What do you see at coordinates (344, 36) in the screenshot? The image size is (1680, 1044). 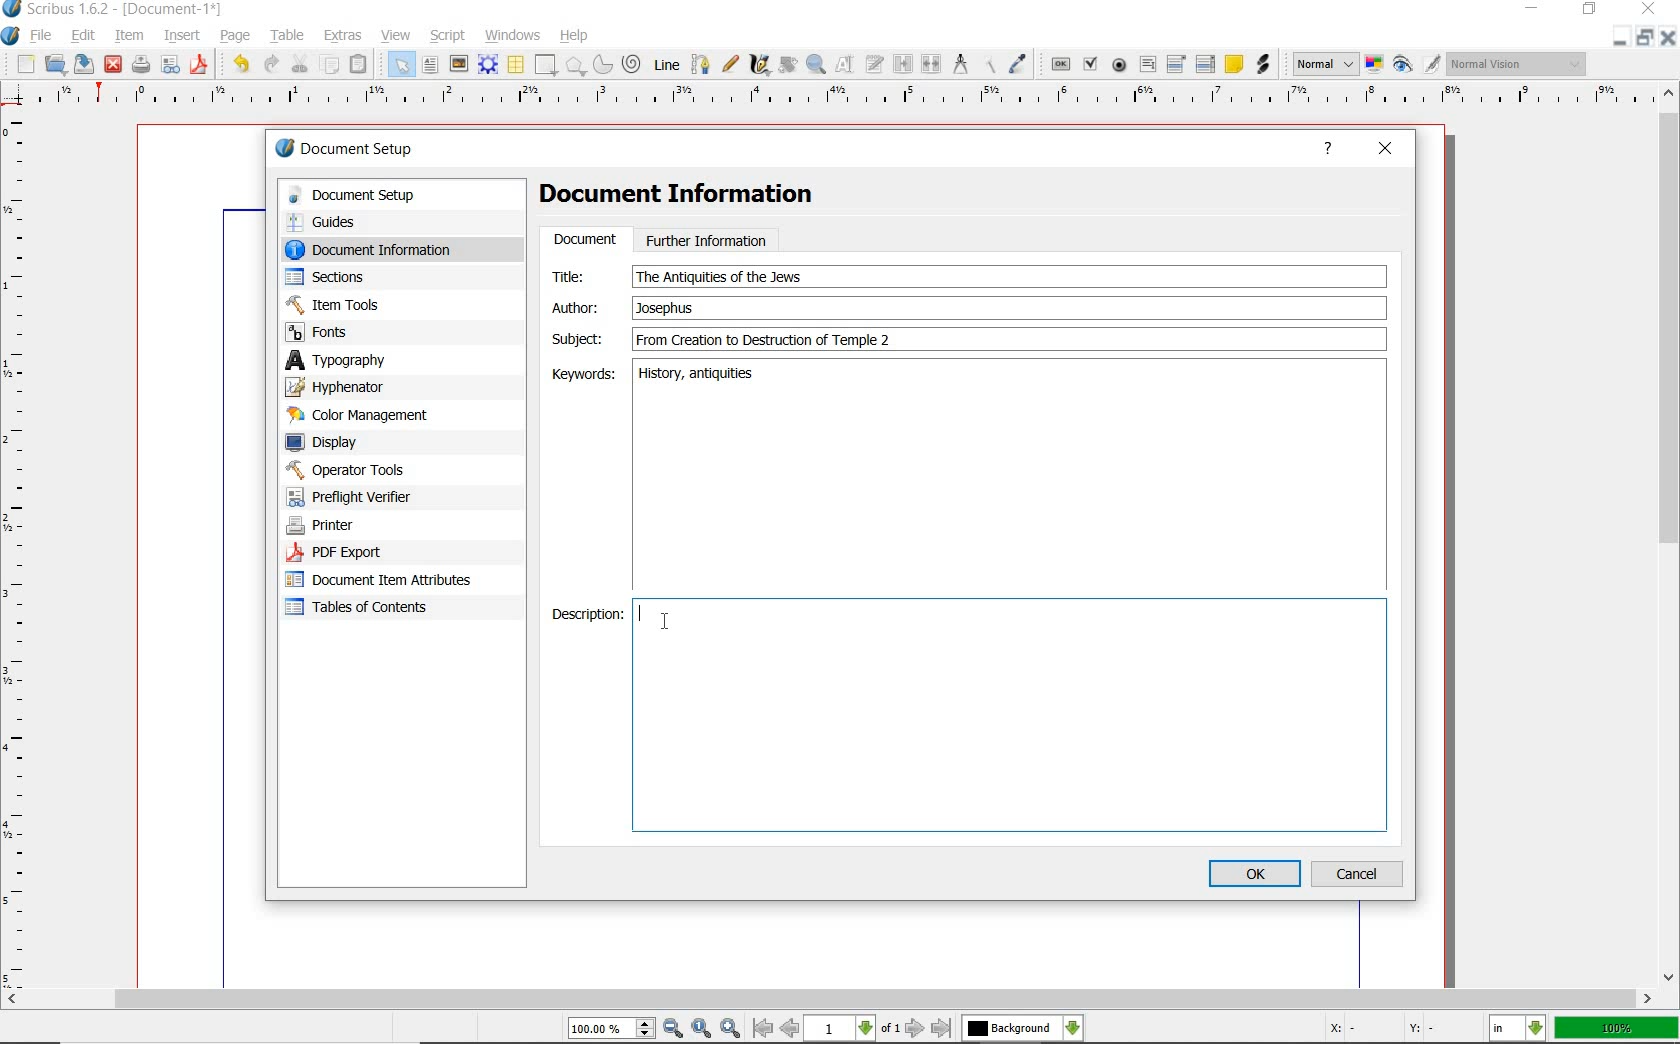 I see `extras` at bounding box center [344, 36].